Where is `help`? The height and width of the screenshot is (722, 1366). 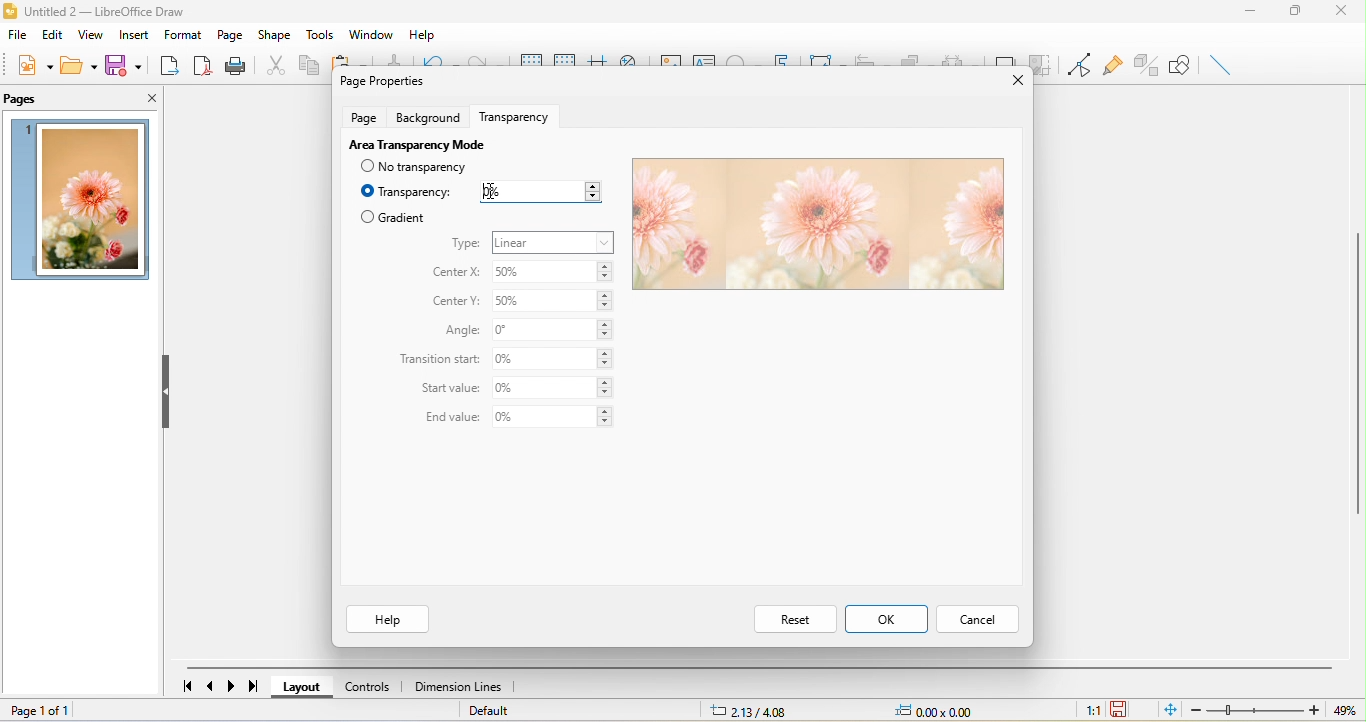
help is located at coordinates (425, 31).